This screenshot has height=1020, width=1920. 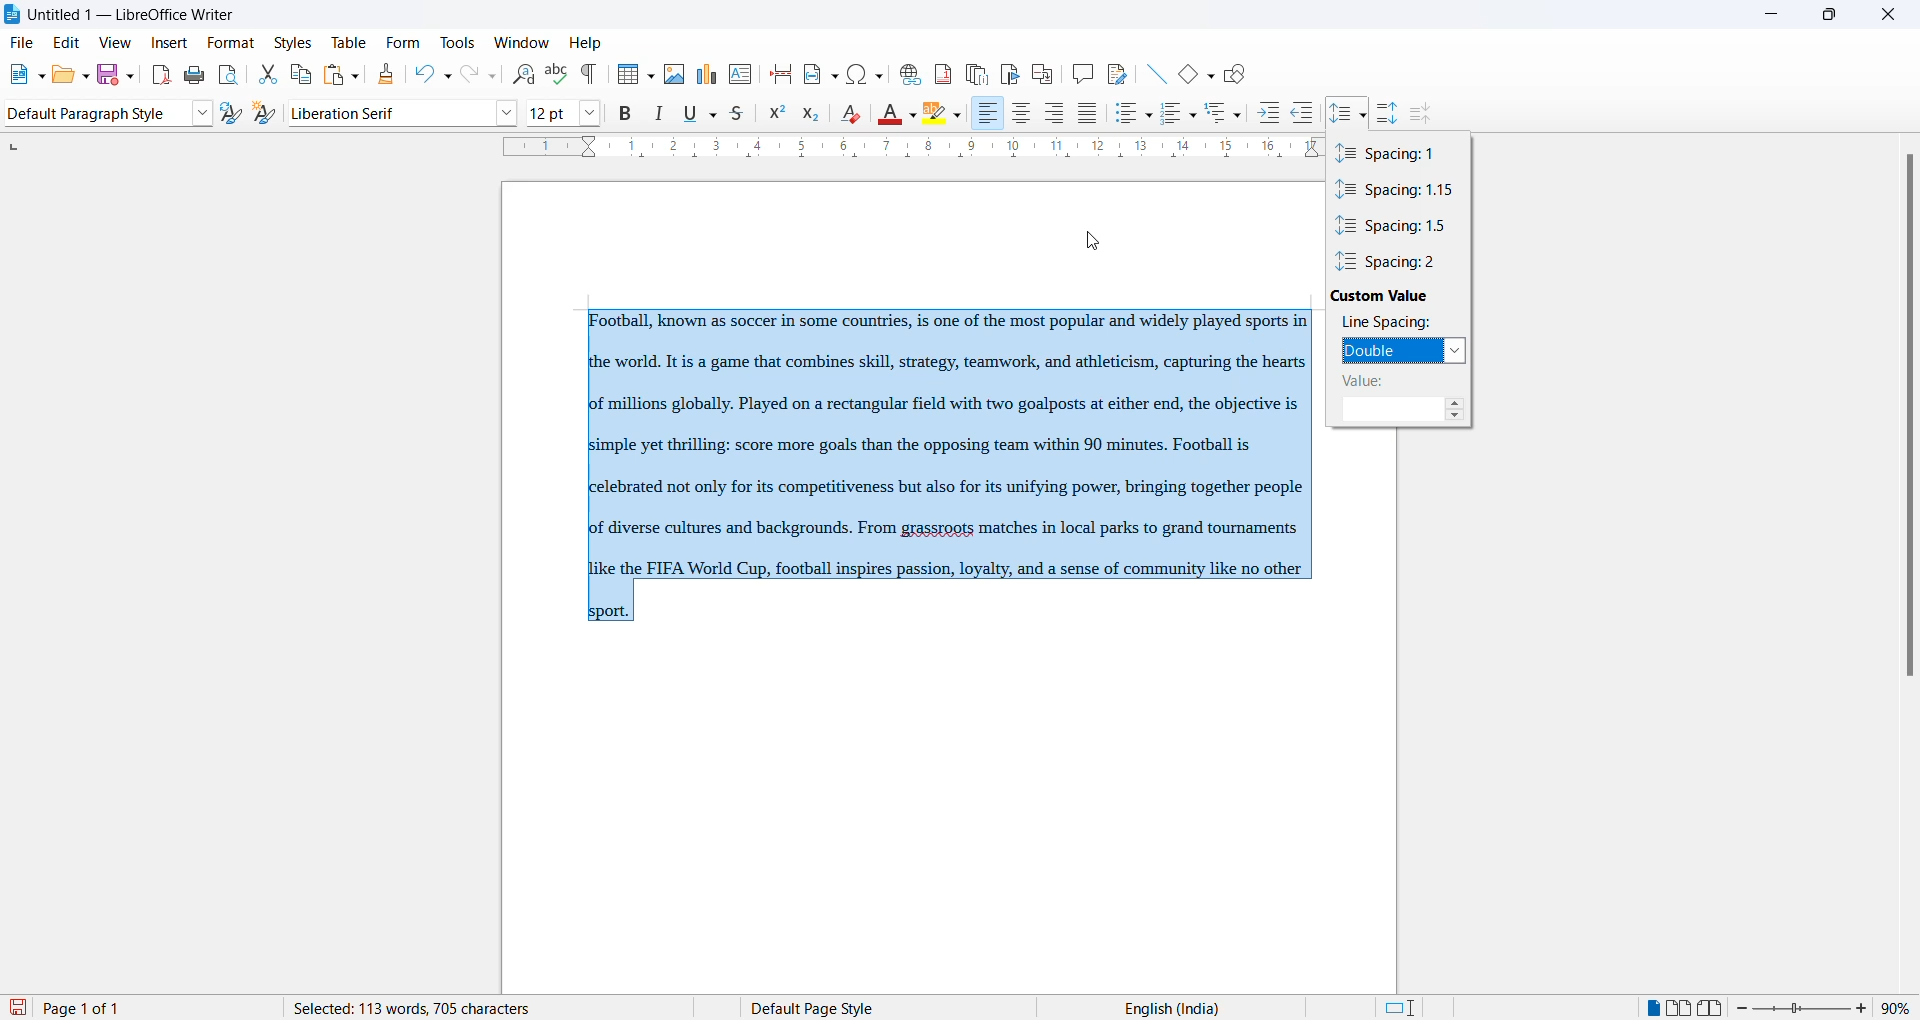 What do you see at coordinates (266, 71) in the screenshot?
I see `cut` at bounding box center [266, 71].